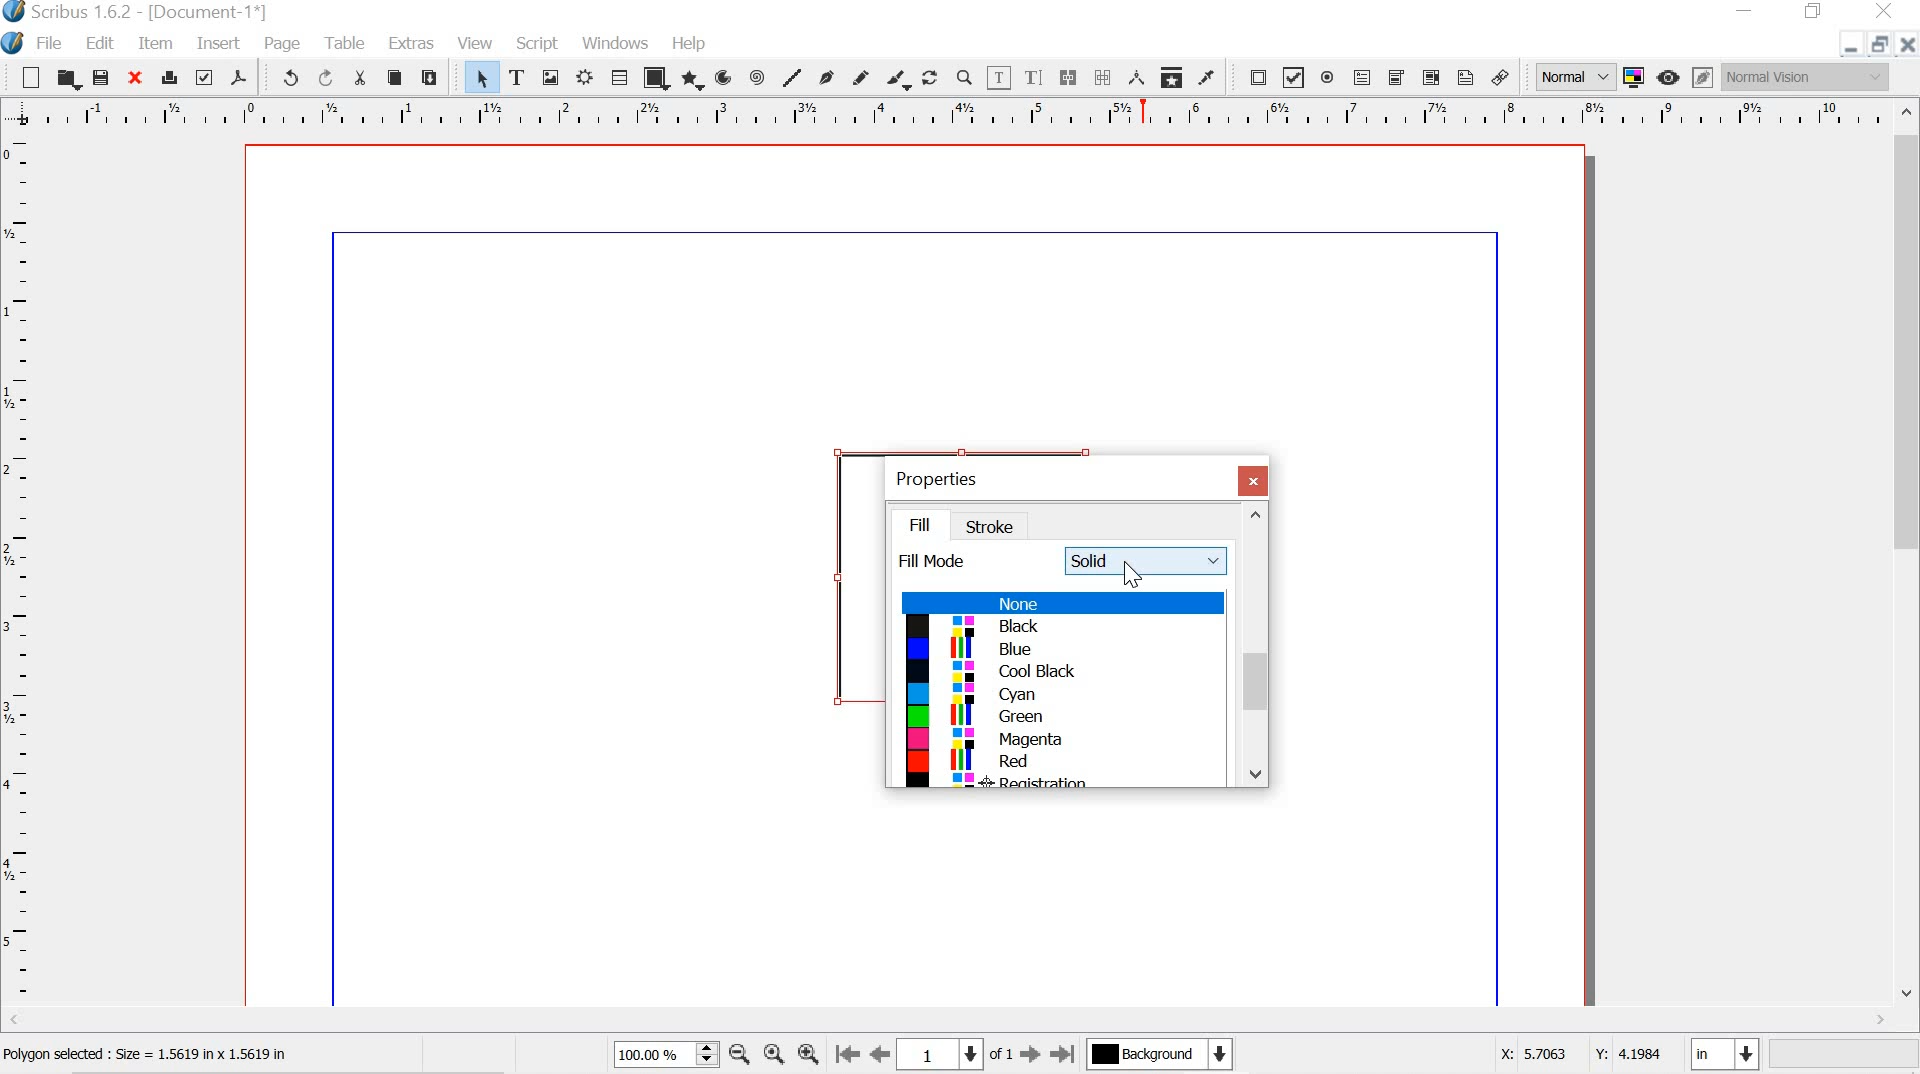  Describe the element at coordinates (1633, 78) in the screenshot. I see `toggle color management system` at that location.